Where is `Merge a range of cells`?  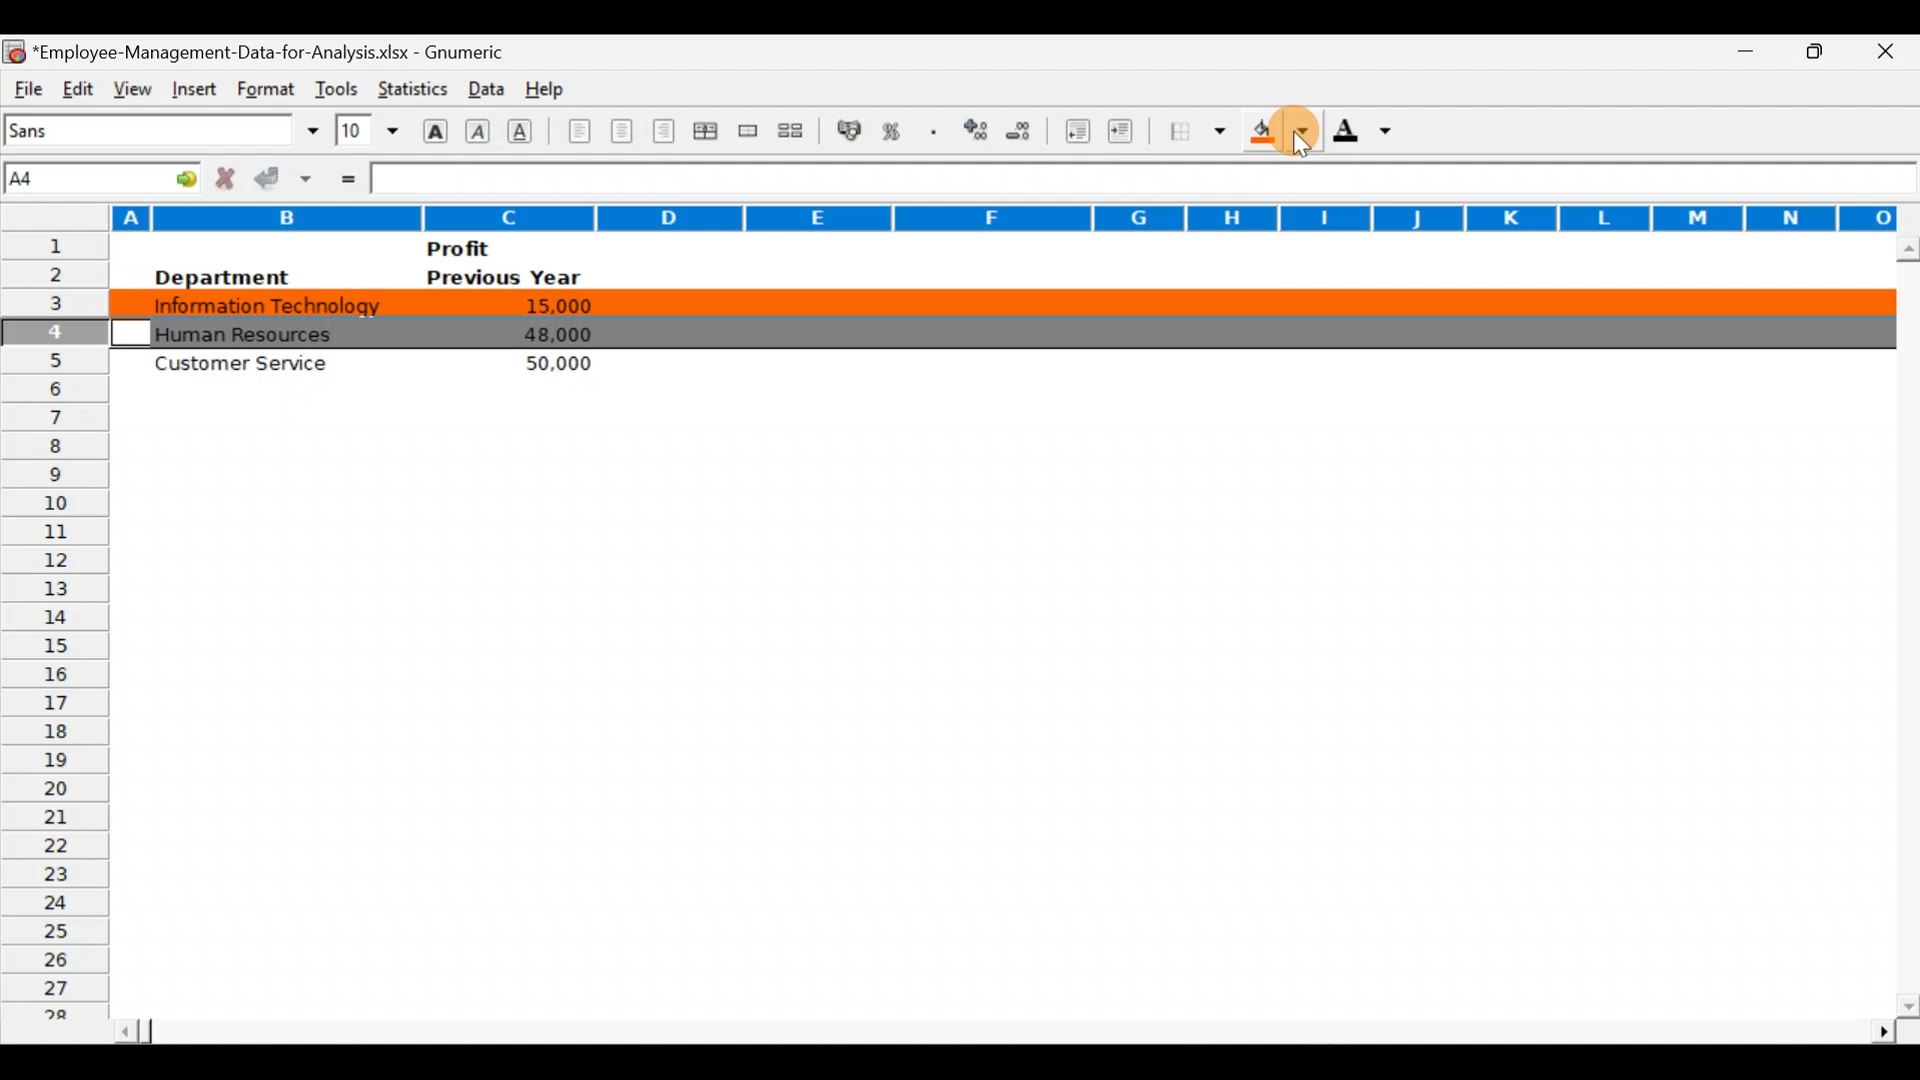 Merge a range of cells is located at coordinates (746, 133).